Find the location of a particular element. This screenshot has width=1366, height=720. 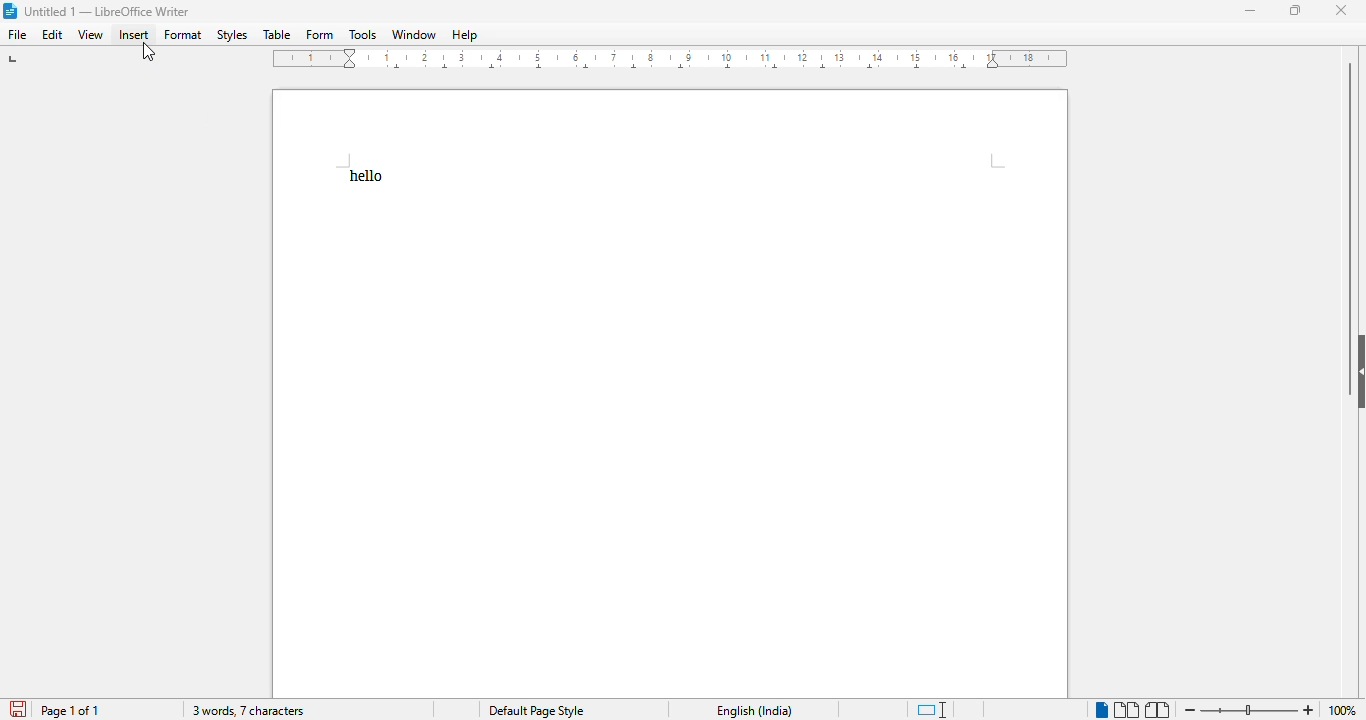

file is located at coordinates (16, 34).